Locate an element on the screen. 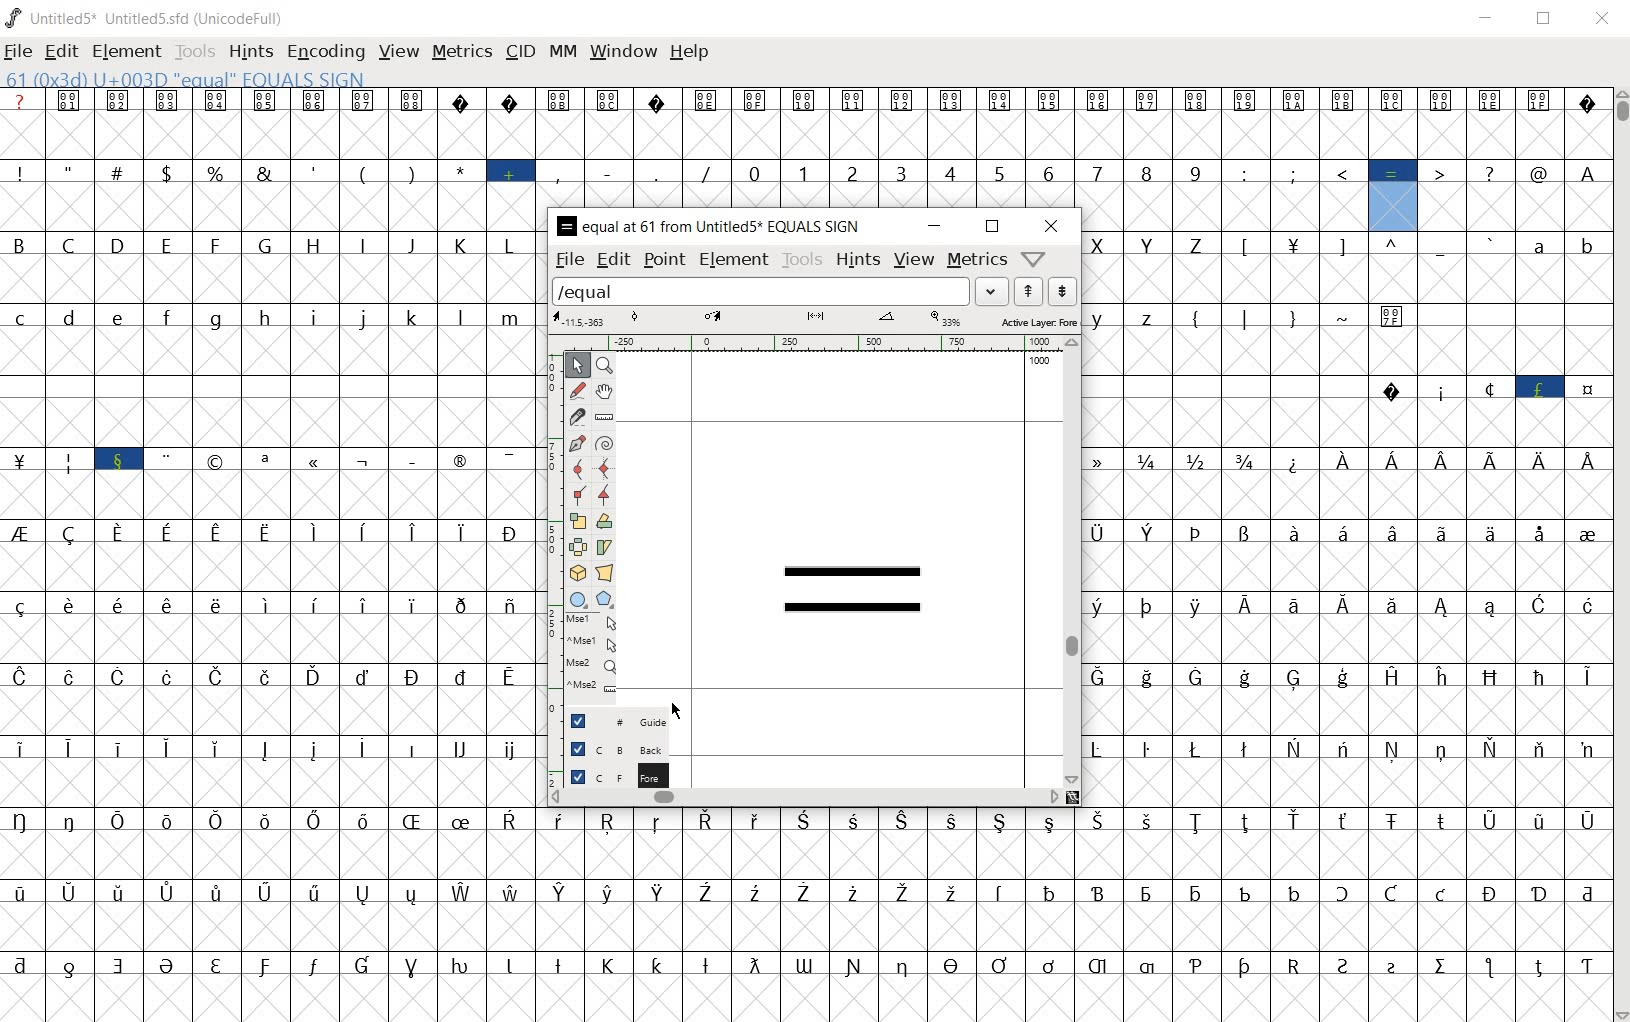 The height and width of the screenshot is (1022, 1630). view is located at coordinates (397, 53).